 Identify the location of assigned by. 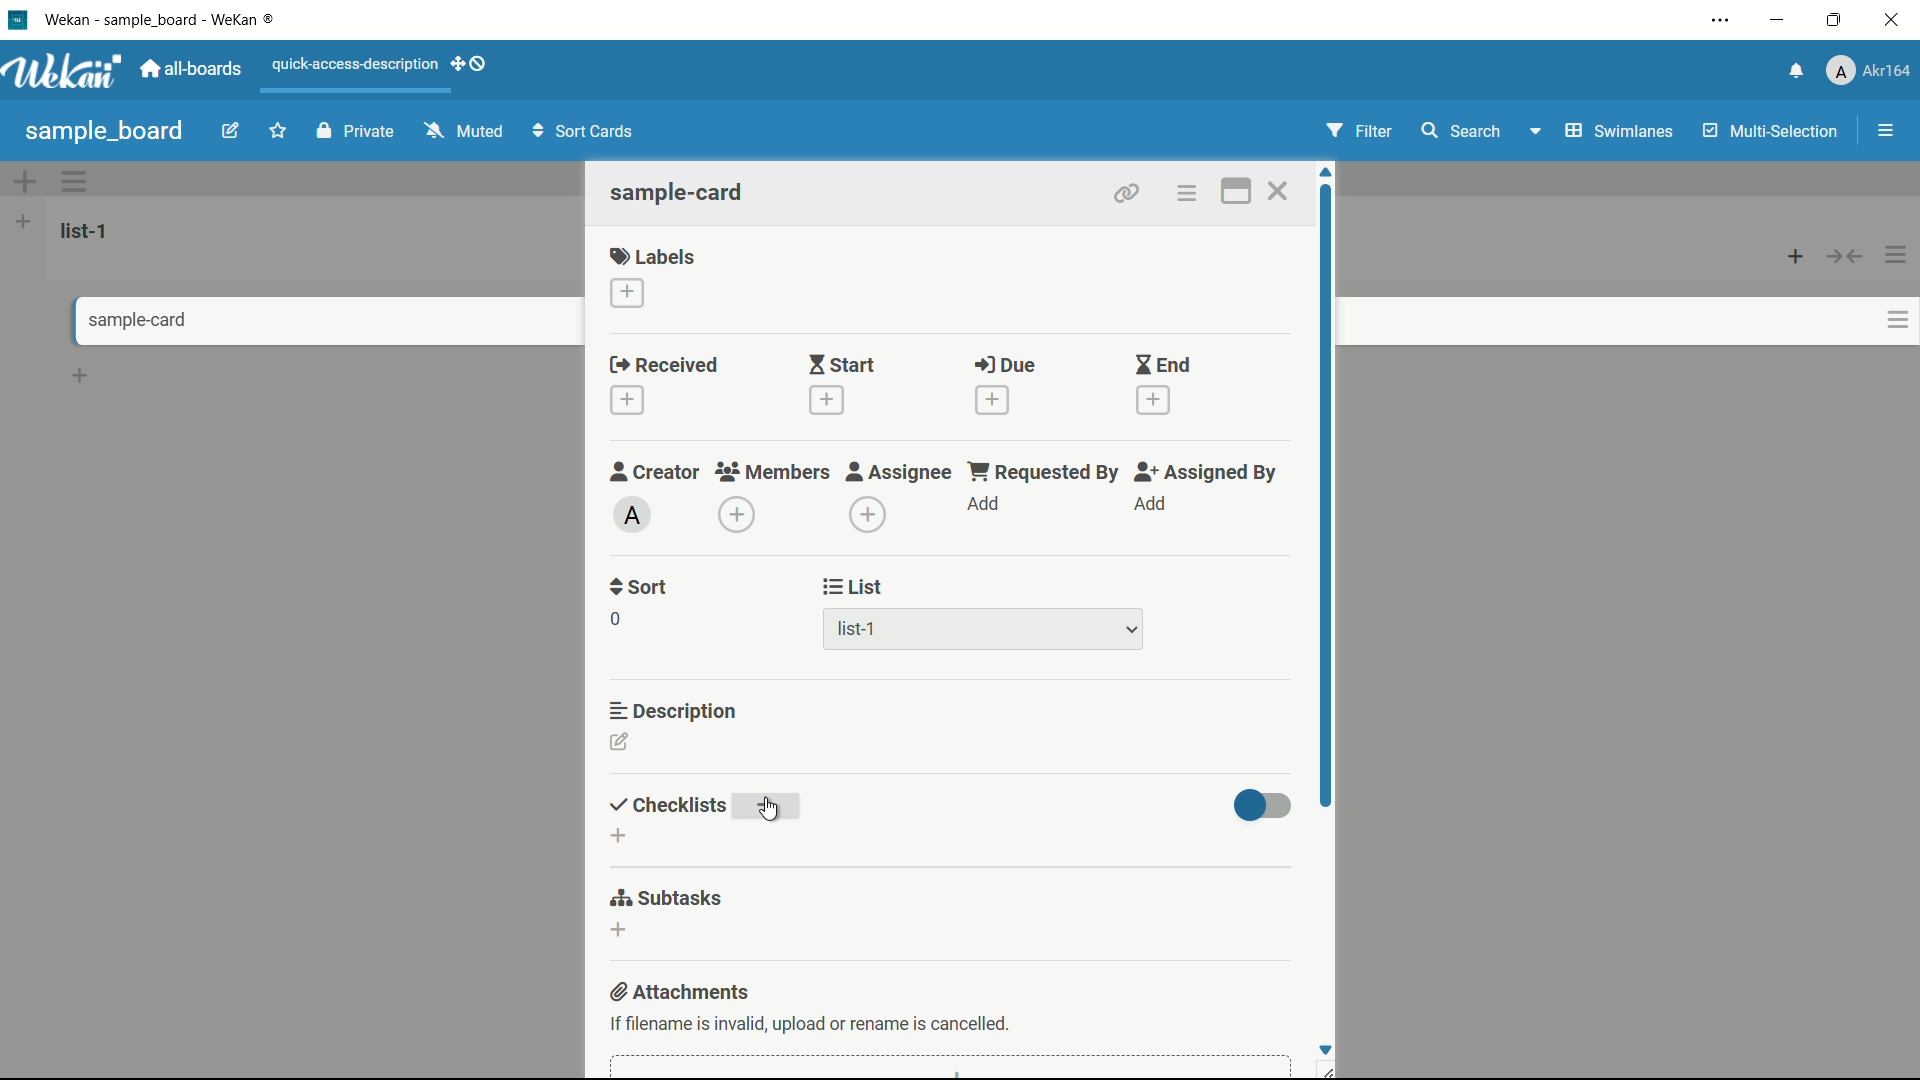
(1208, 472).